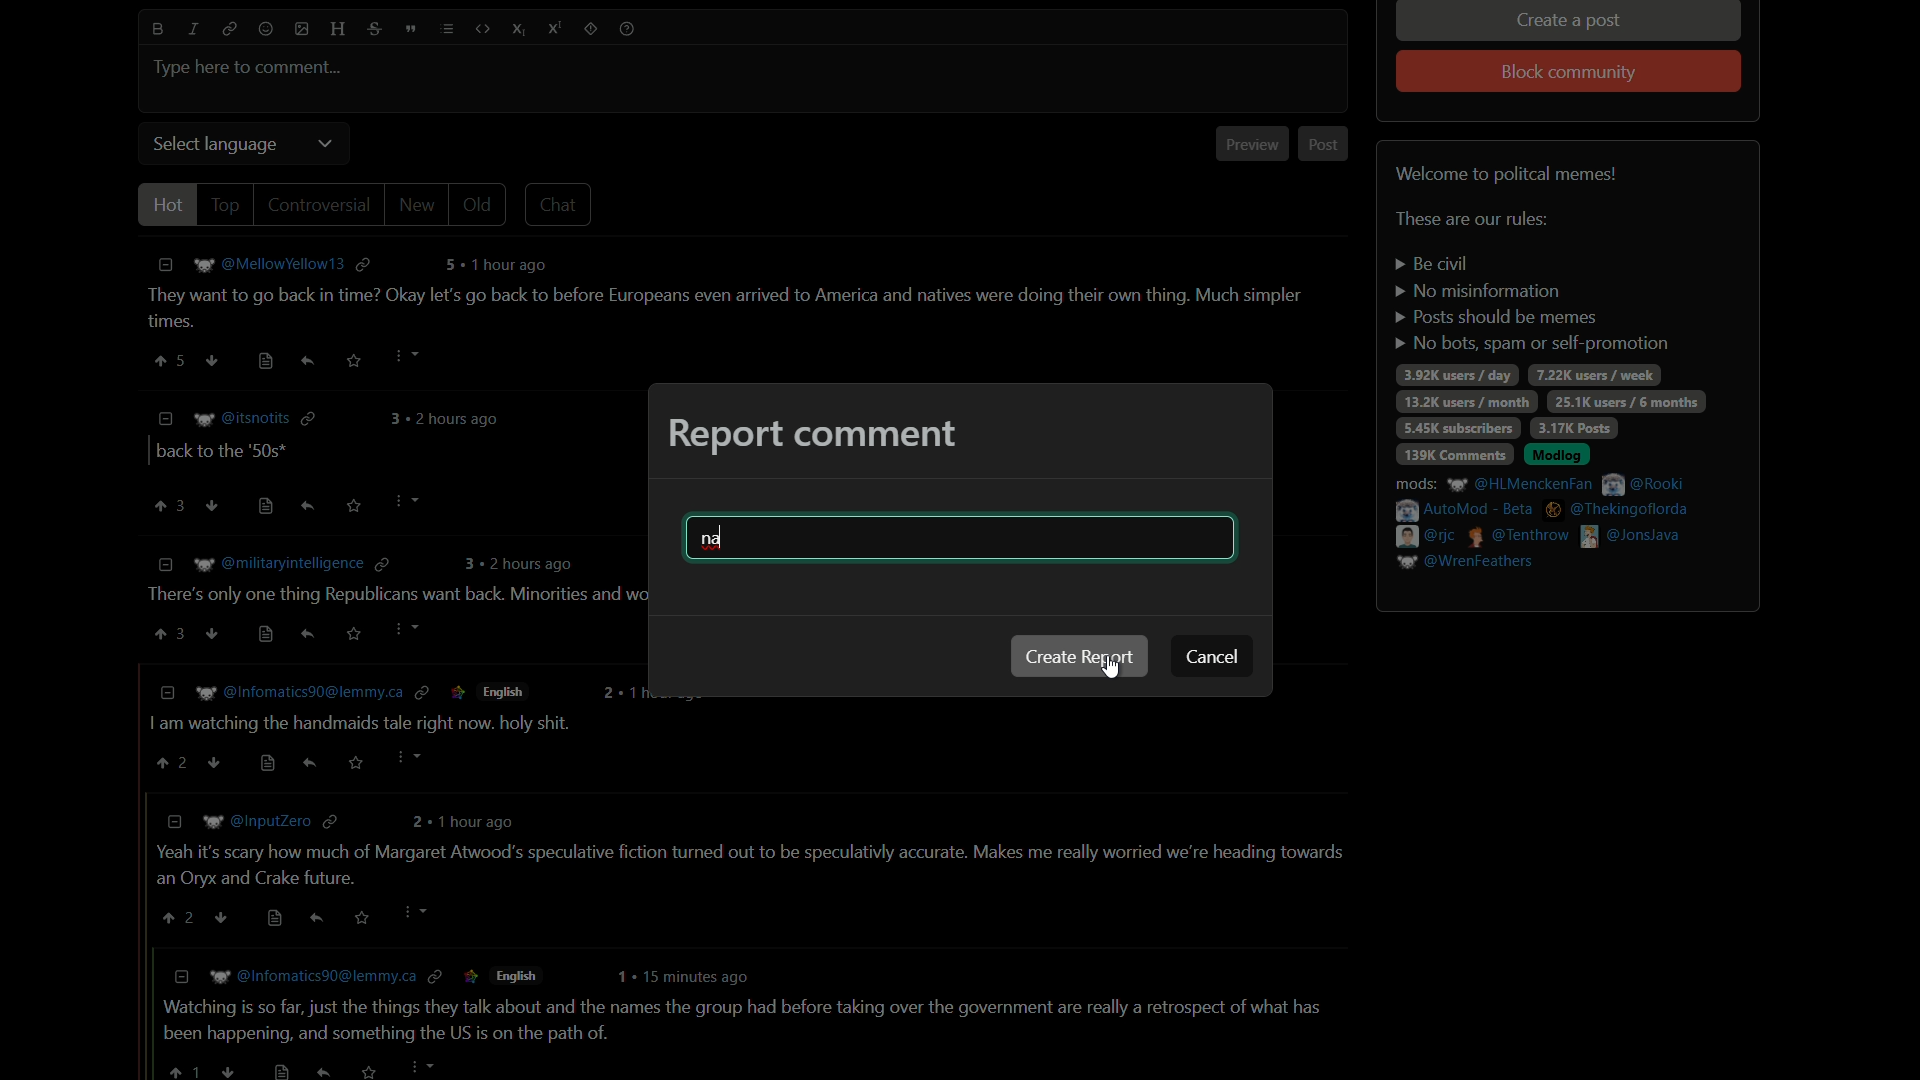  What do you see at coordinates (1109, 670) in the screenshot?
I see `cursor` at bounding box center [1109, 670].